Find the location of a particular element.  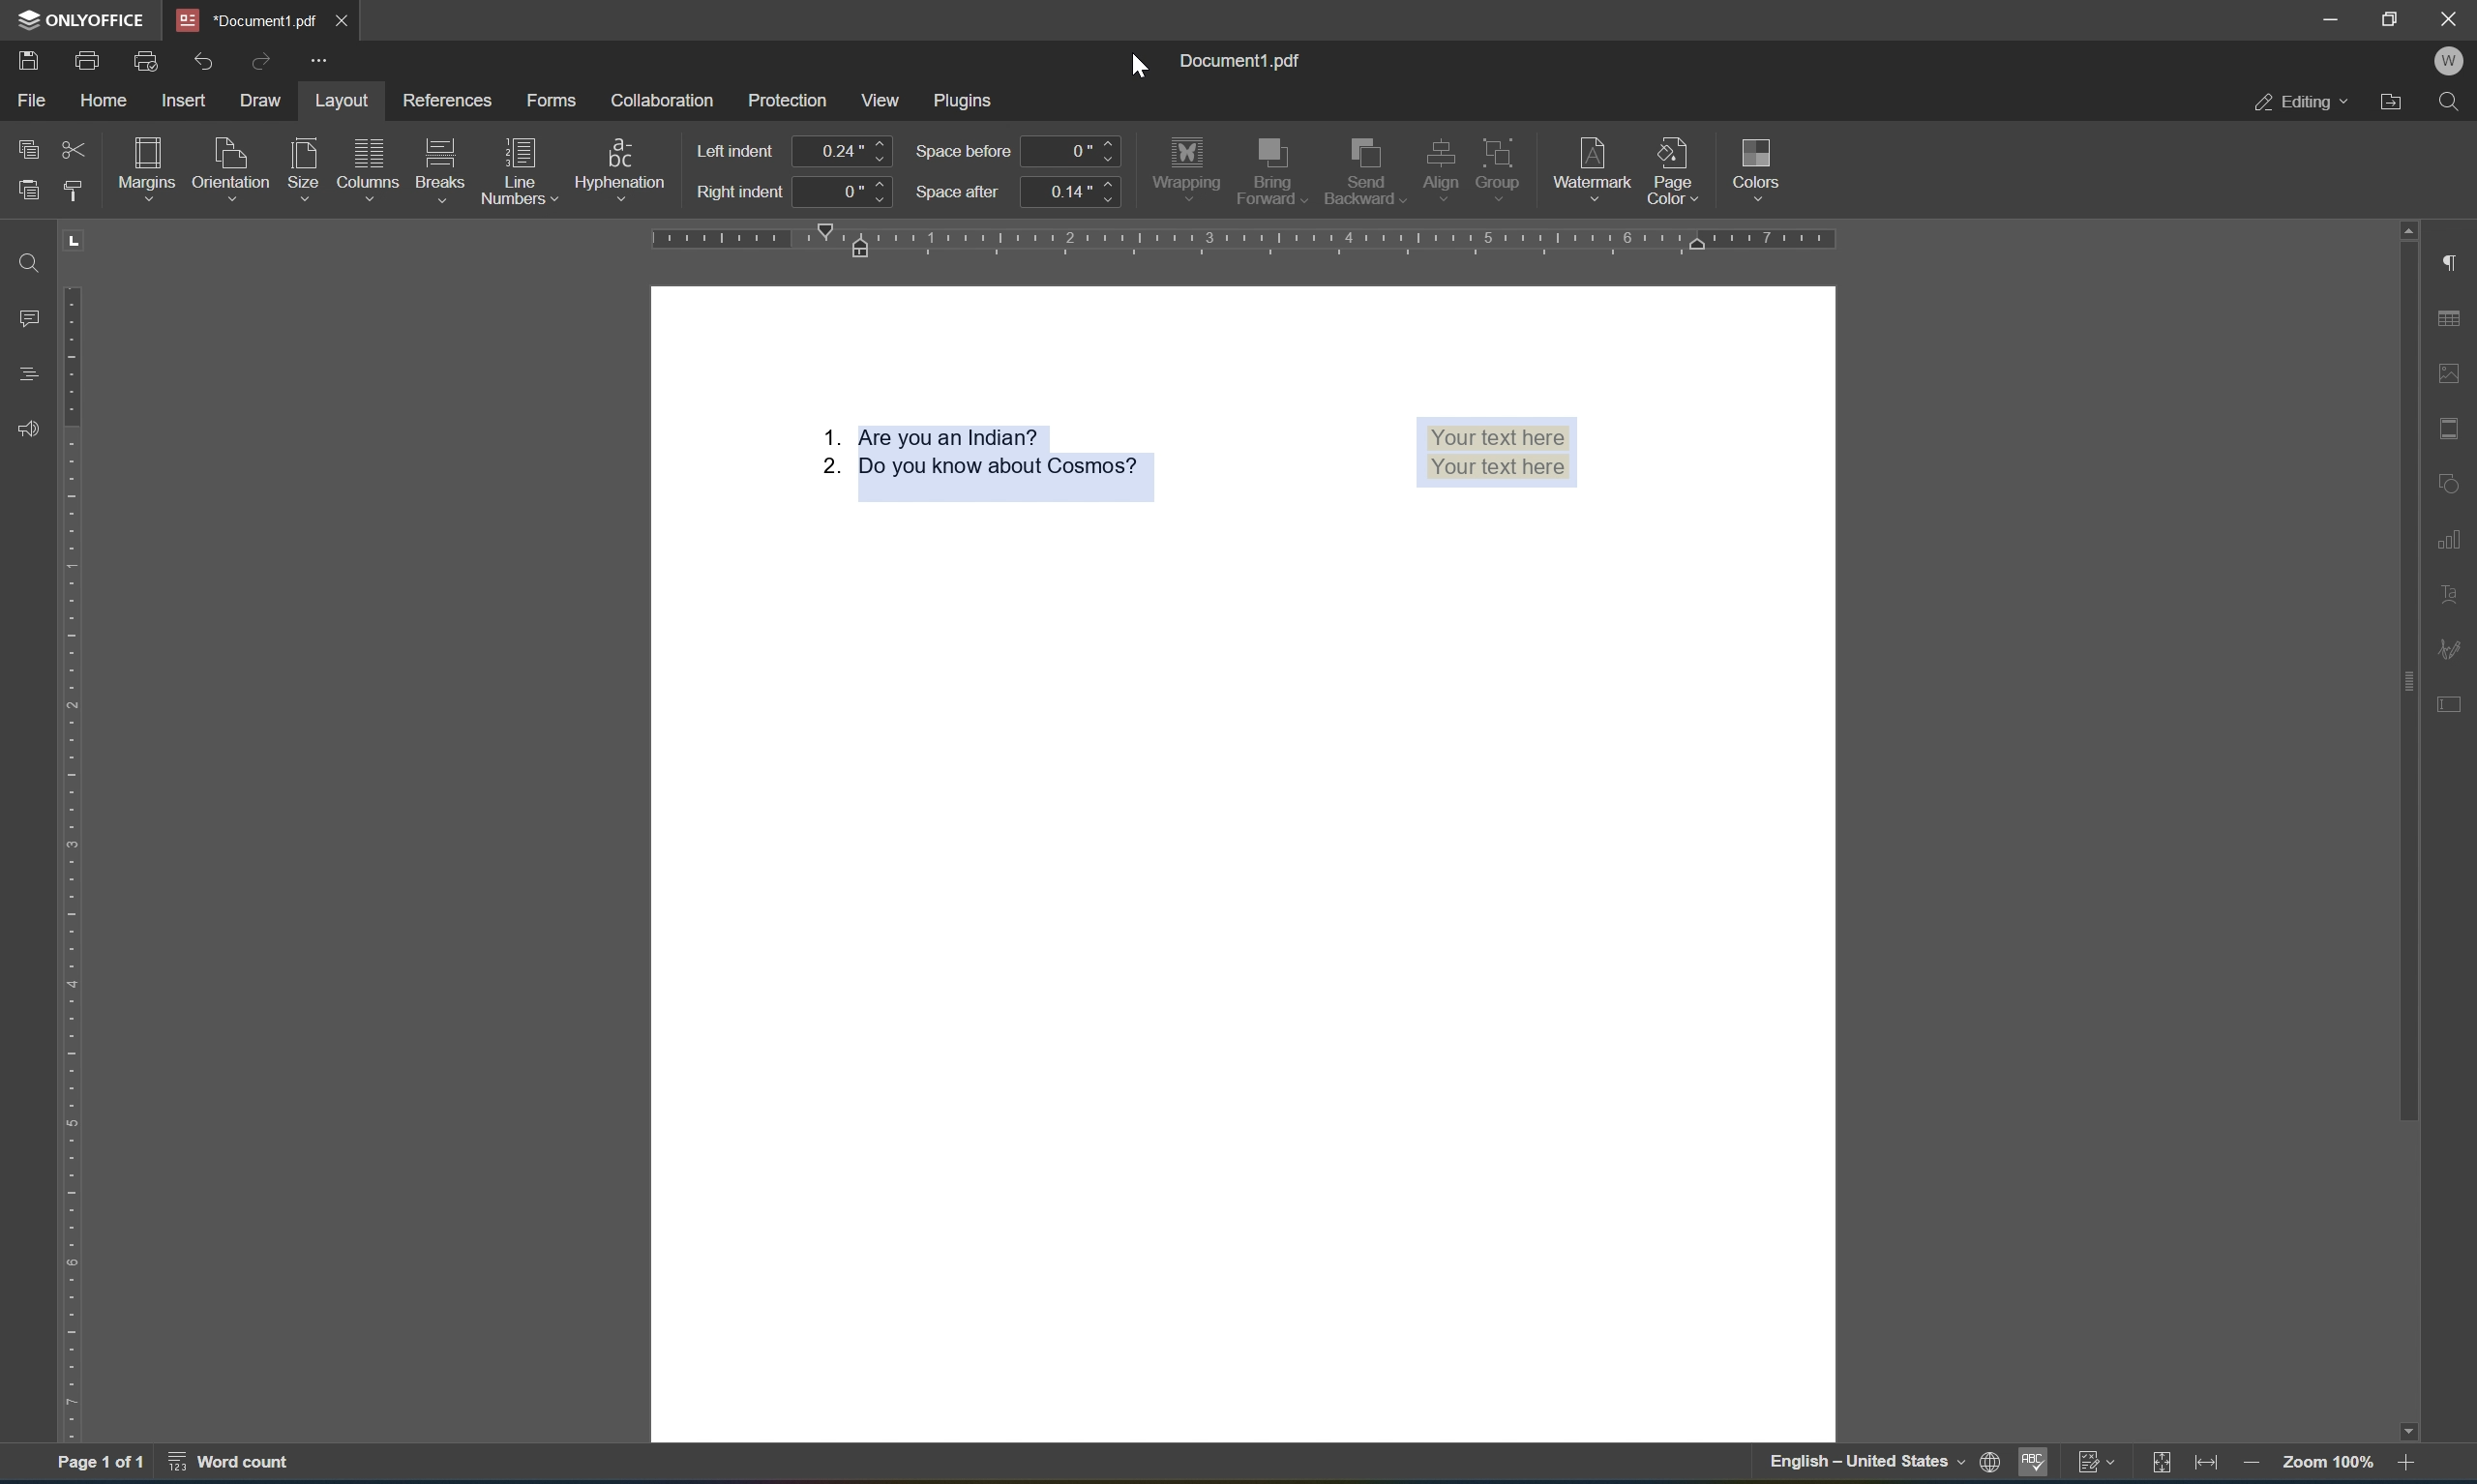

zoom in is located at coordinates (2409, 1466).